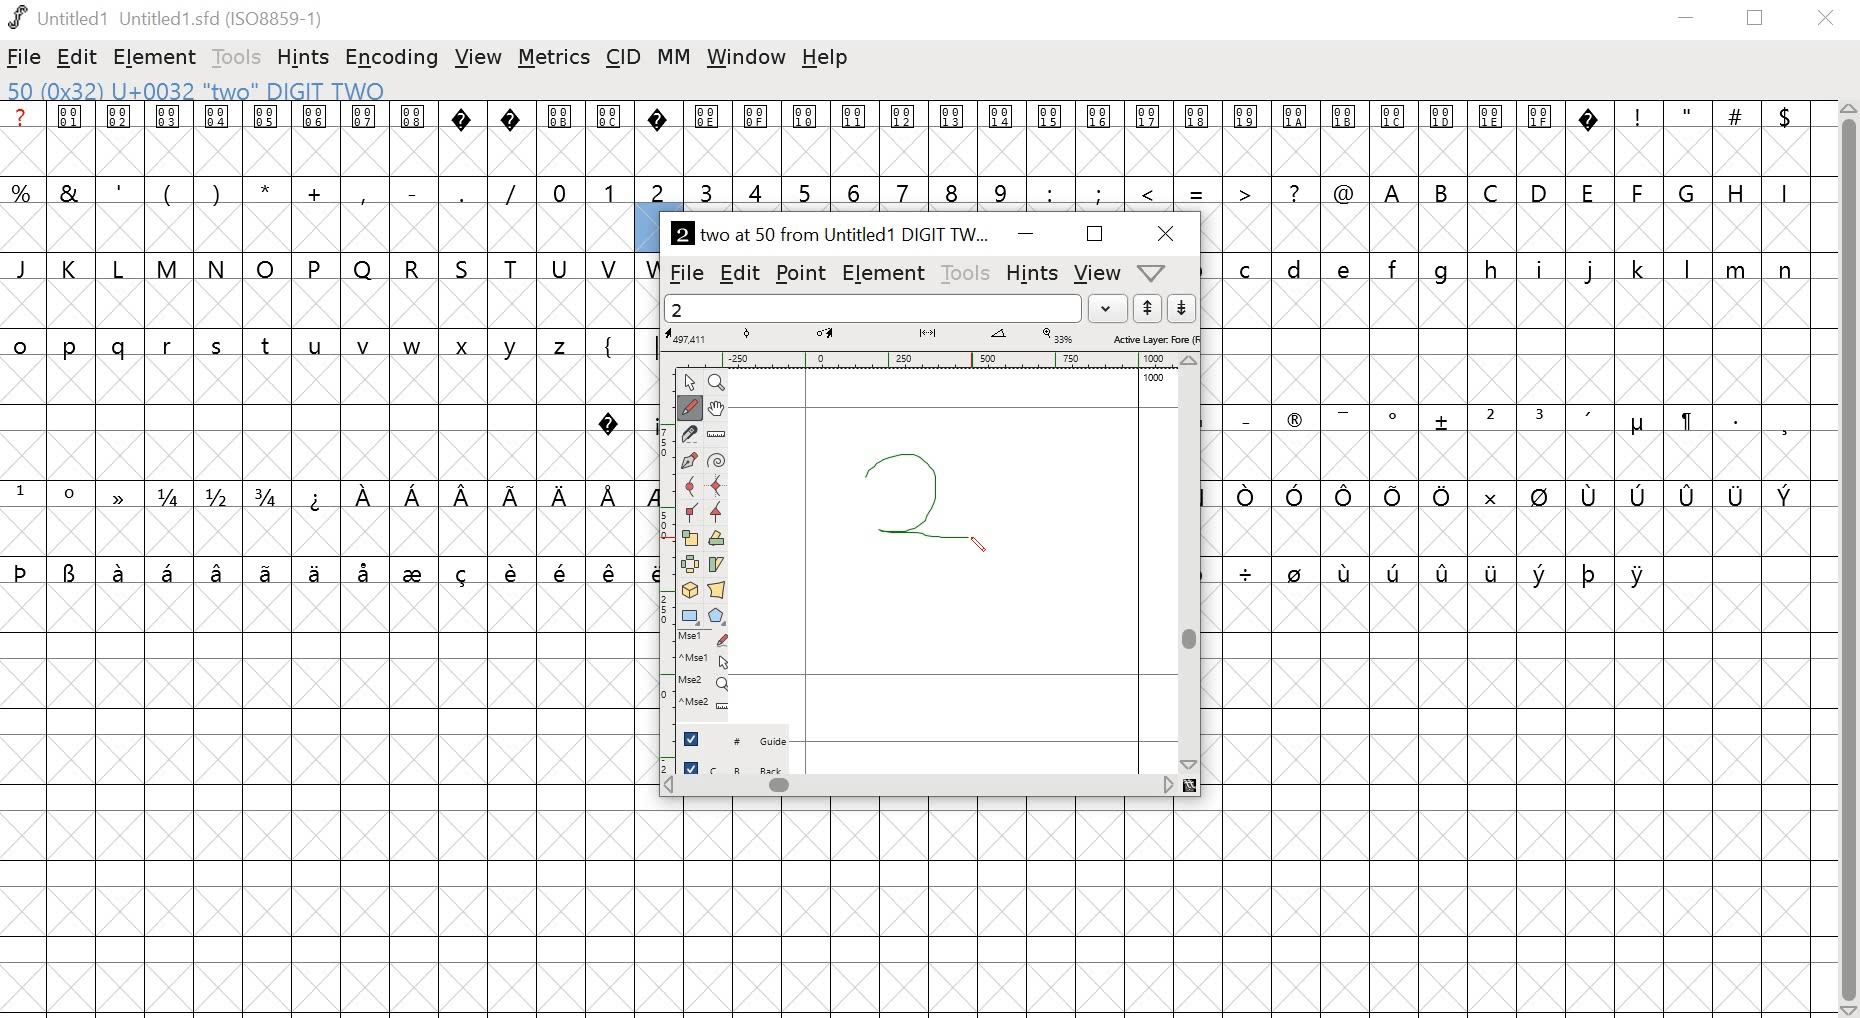 This screenshot has height=1018, width=1860. I want to click on close, so click(1166, 233).